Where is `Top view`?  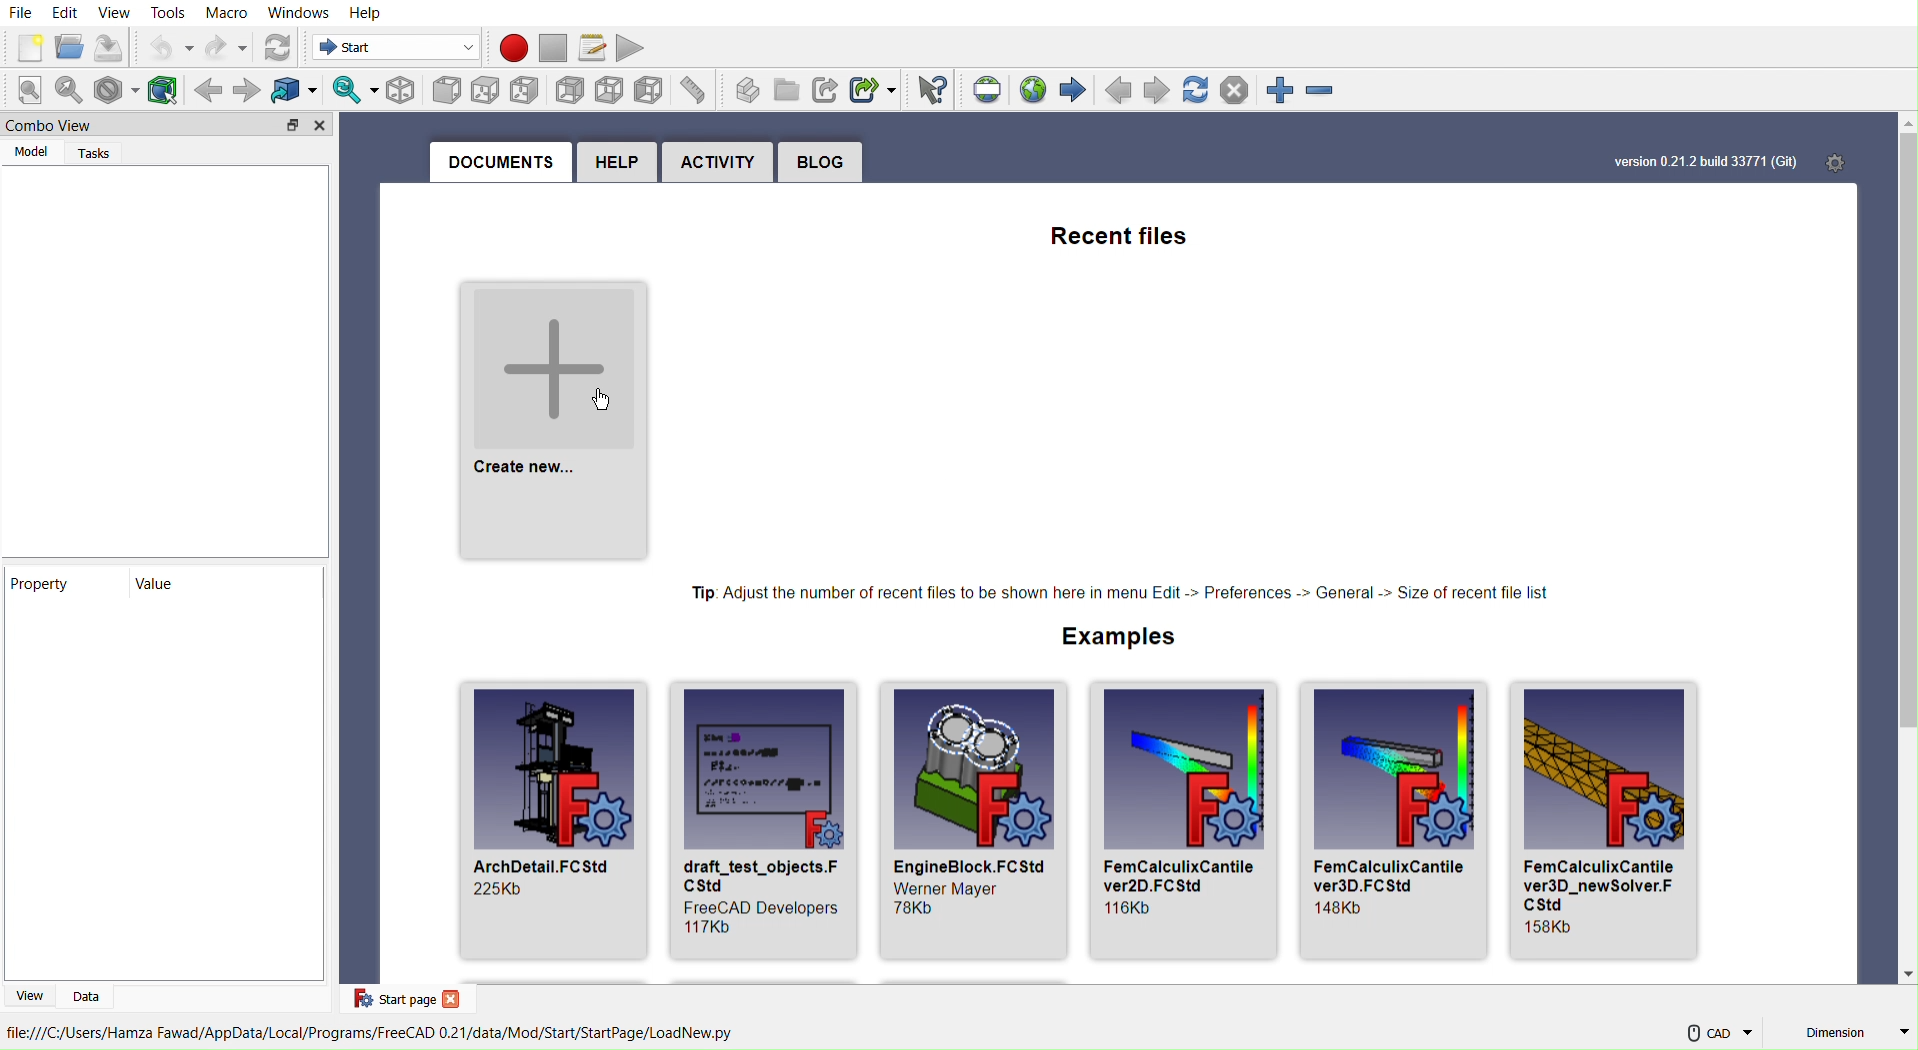
Top view is located at coordinates (490, 88).